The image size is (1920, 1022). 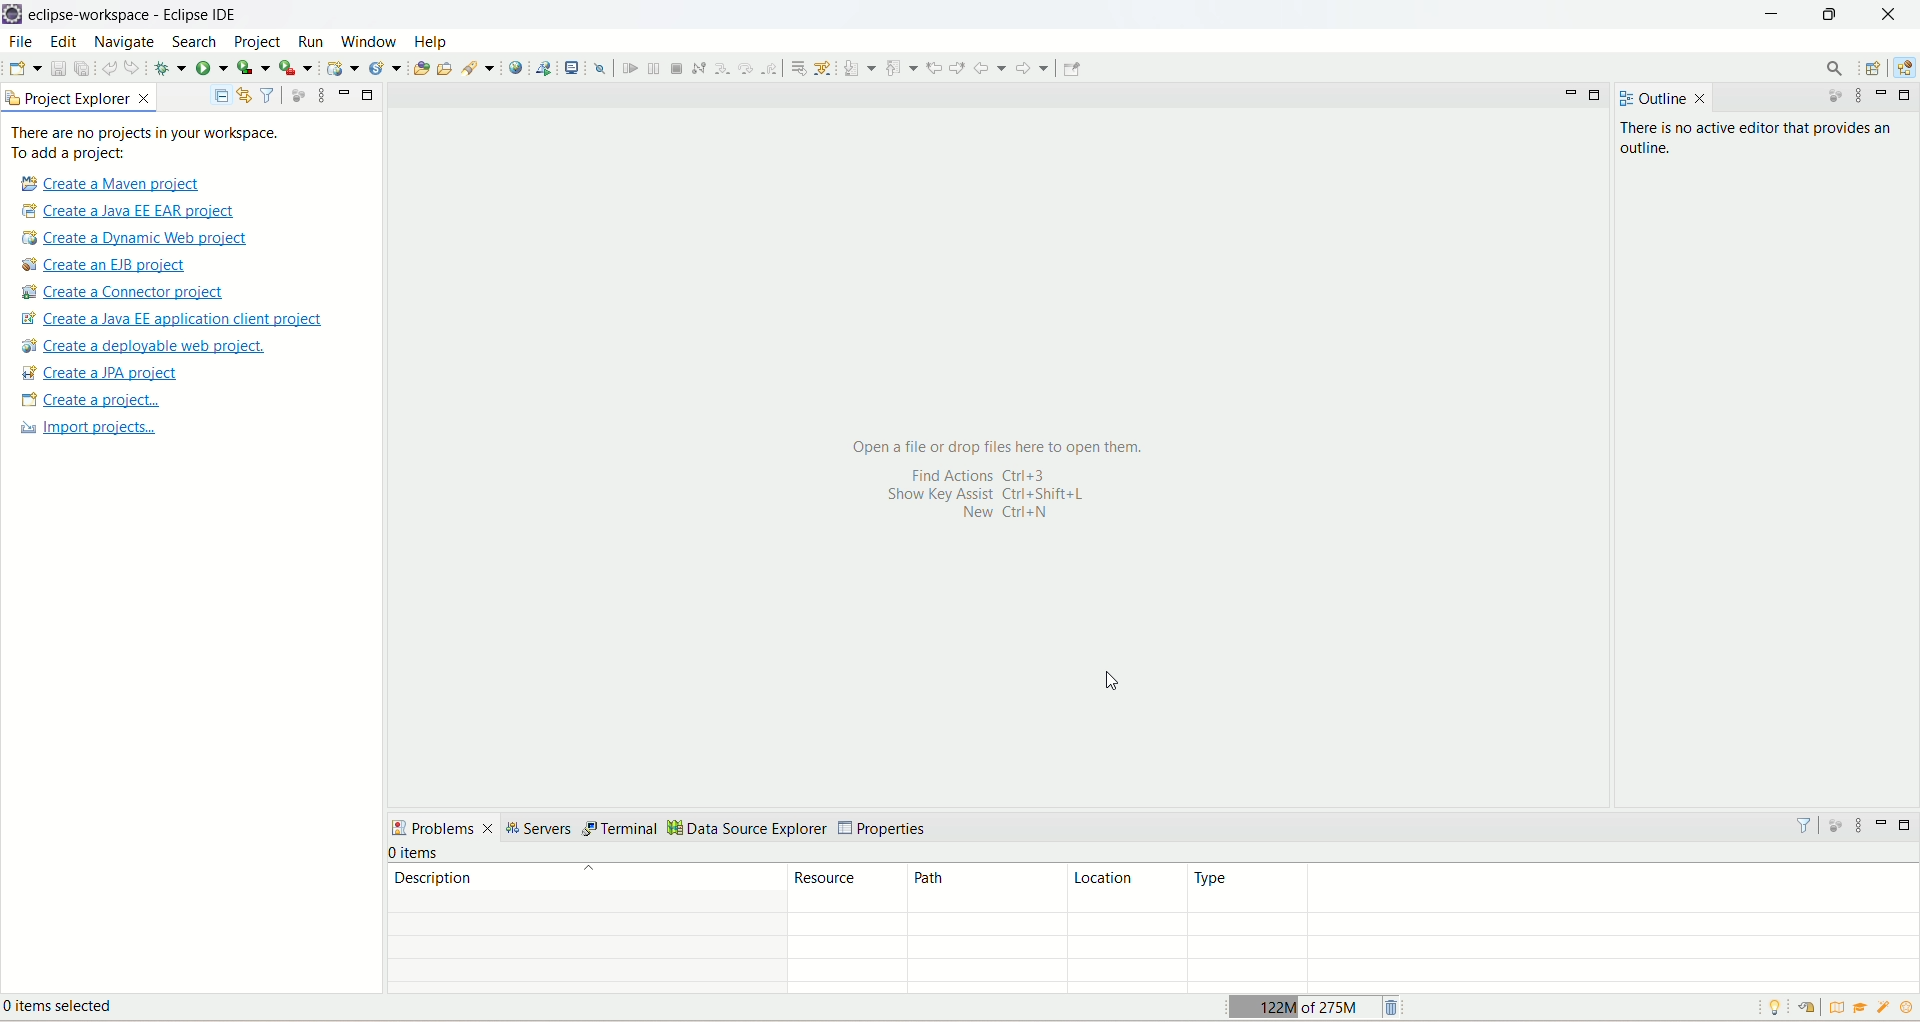 What do you see at coordinates (171, 321) in the screenshot?
I see `create a Java EE application client project` at bounding box center [171, 321].